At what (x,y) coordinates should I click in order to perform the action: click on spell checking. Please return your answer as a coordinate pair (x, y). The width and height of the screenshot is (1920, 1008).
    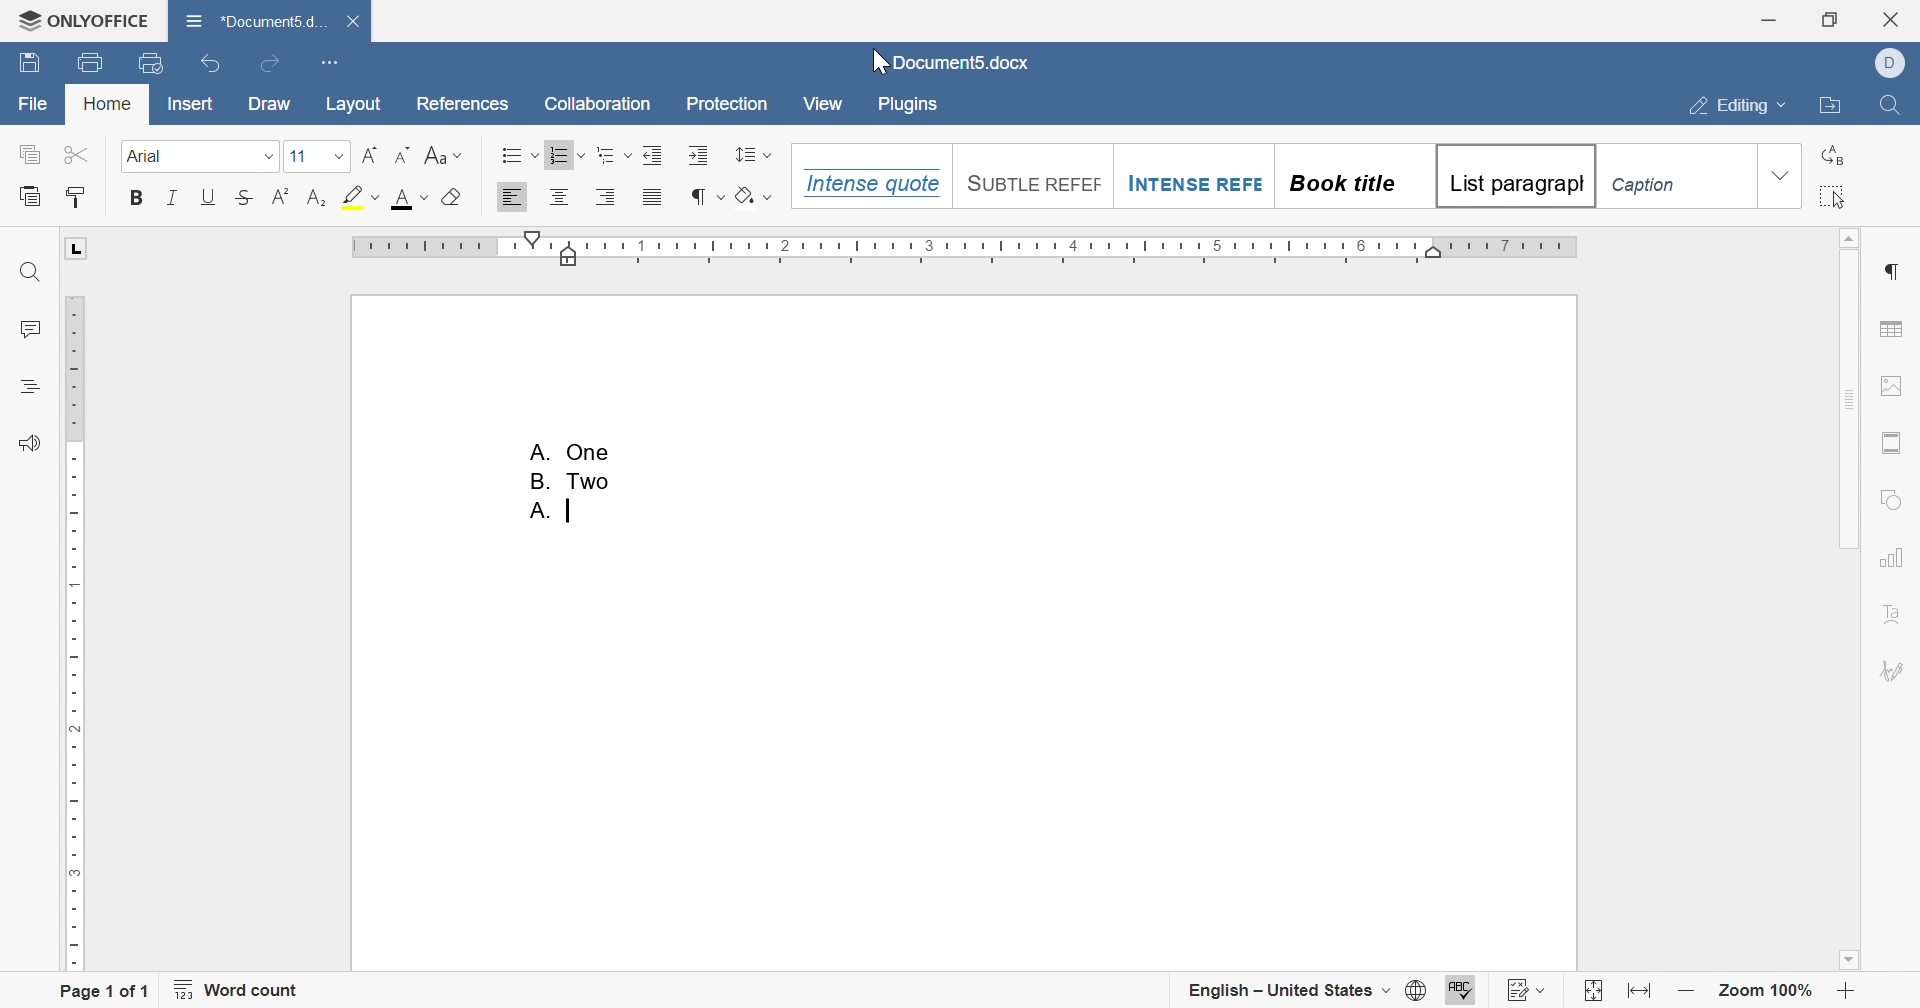
    Looking at the image, I should click on (1463, 992).